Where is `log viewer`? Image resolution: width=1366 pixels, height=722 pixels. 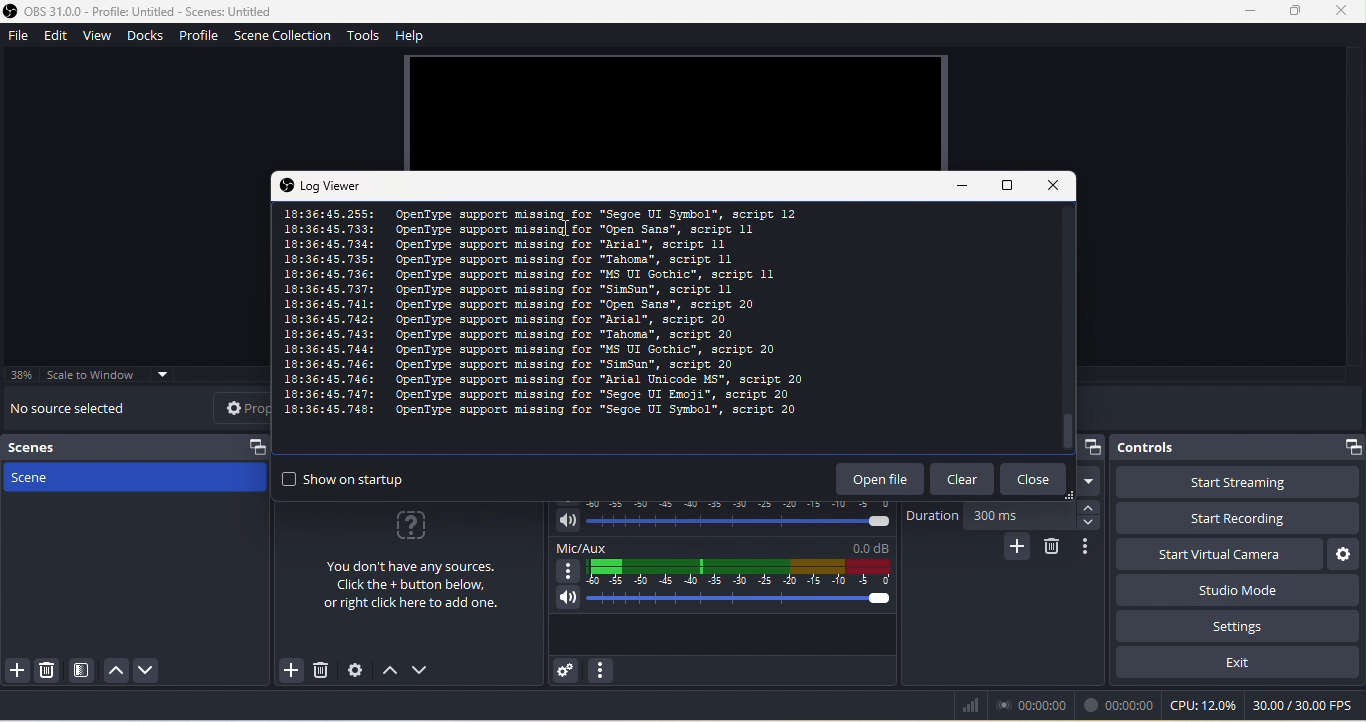 log viewer is located at coordinates (329, 187).